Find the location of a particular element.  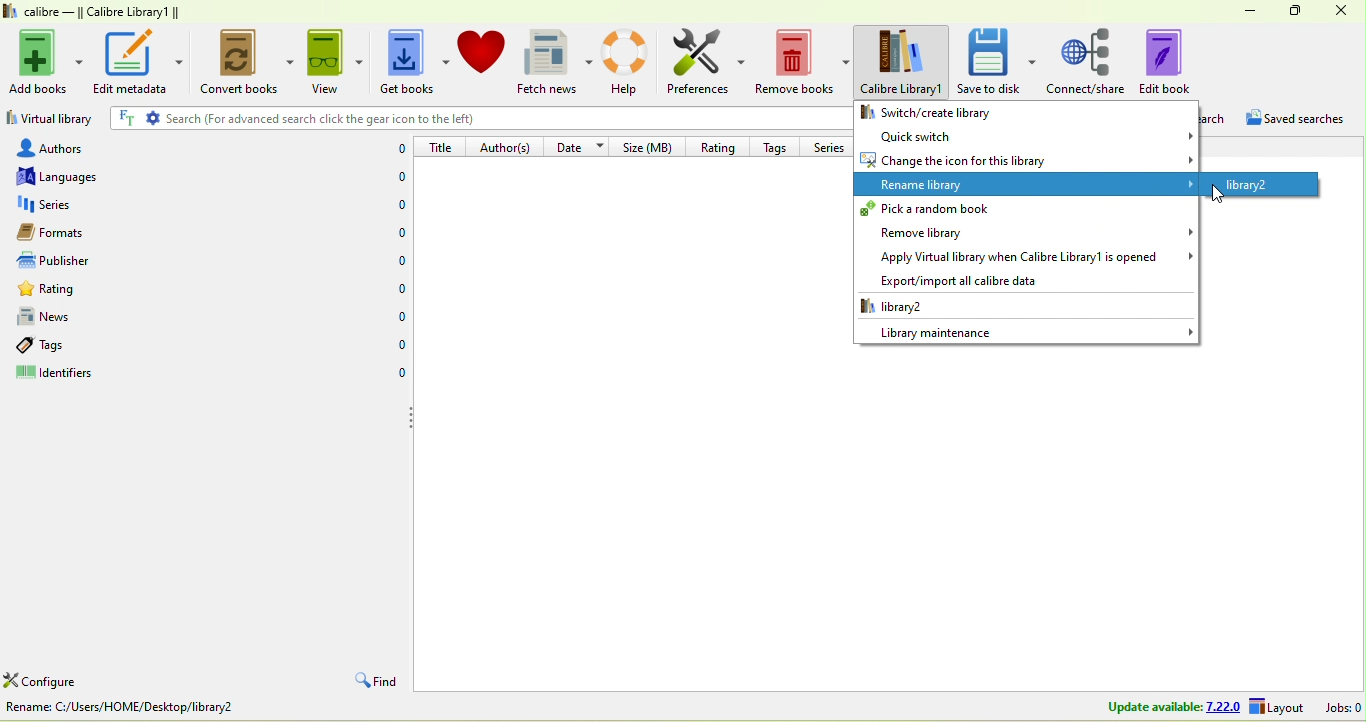

languages is located at coordinates (68, 176).